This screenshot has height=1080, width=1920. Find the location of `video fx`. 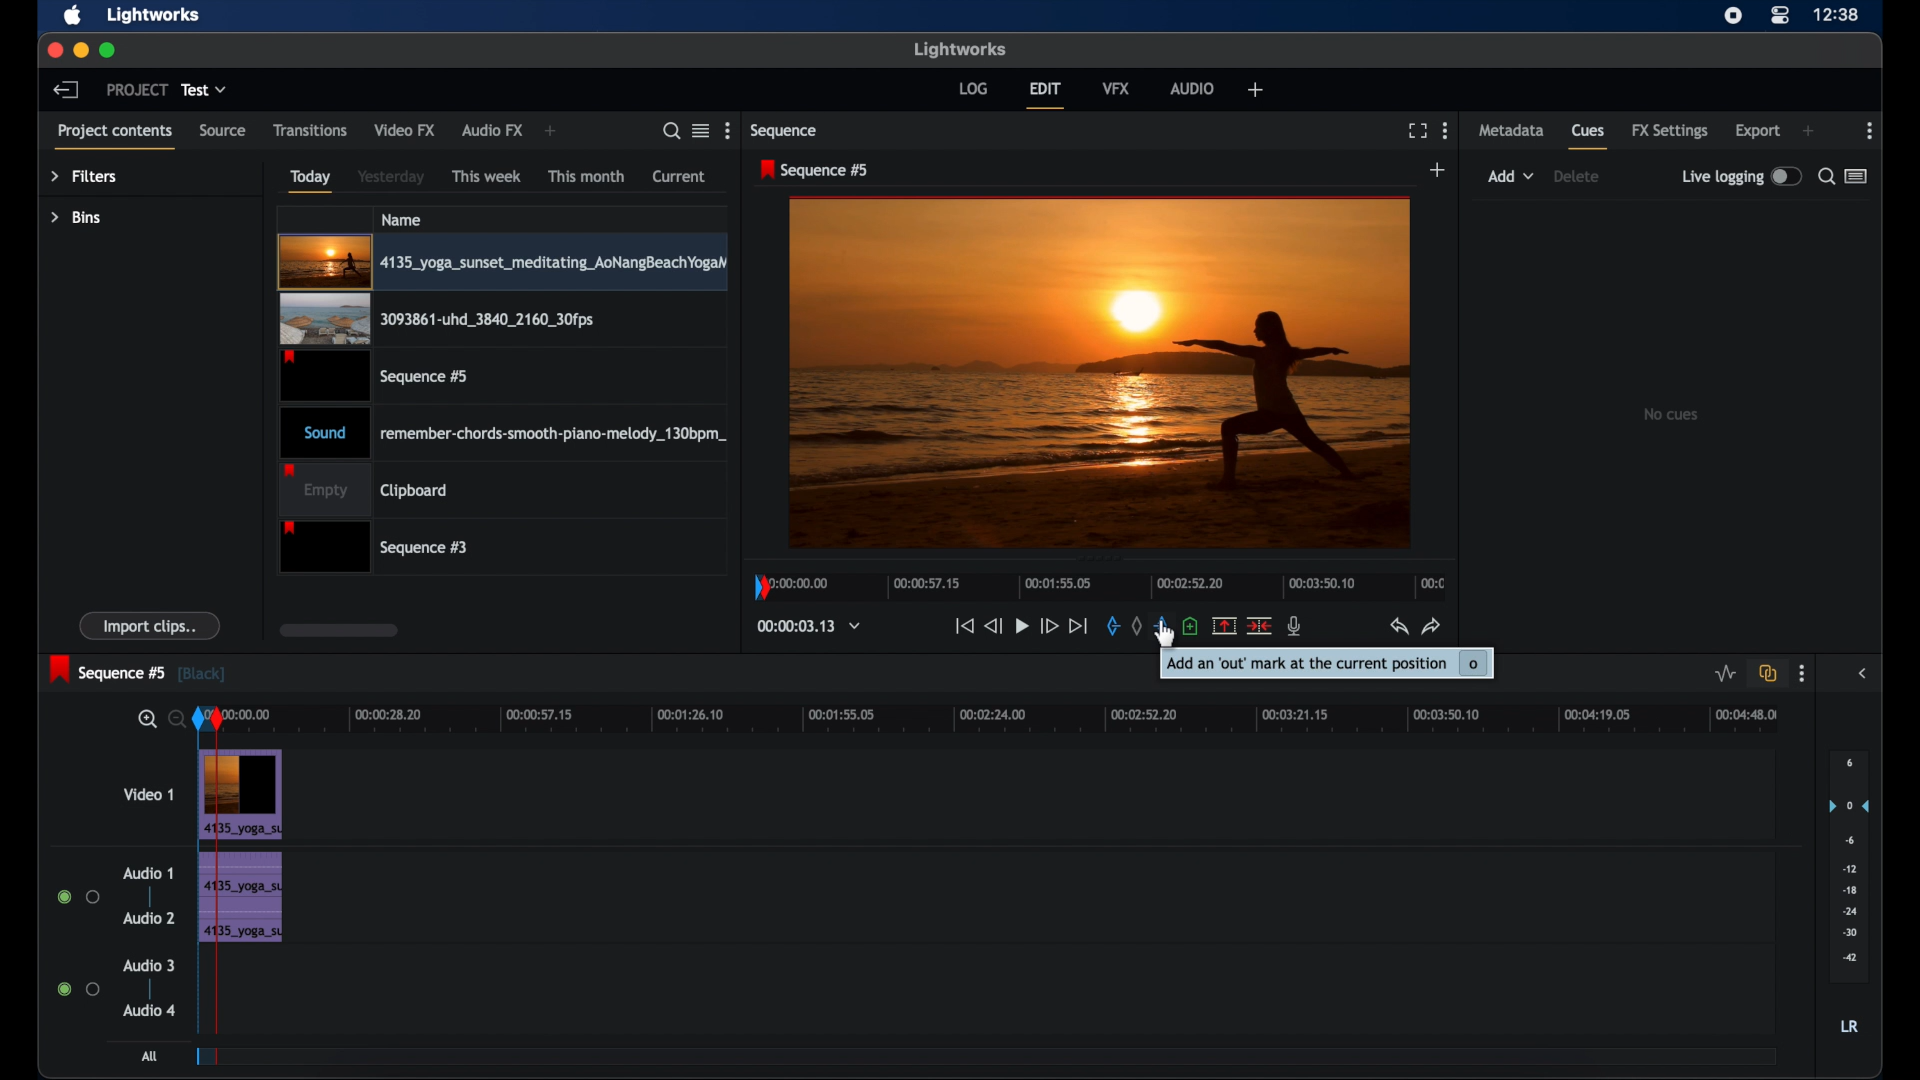

video fx is located at coordinates (406, 130).